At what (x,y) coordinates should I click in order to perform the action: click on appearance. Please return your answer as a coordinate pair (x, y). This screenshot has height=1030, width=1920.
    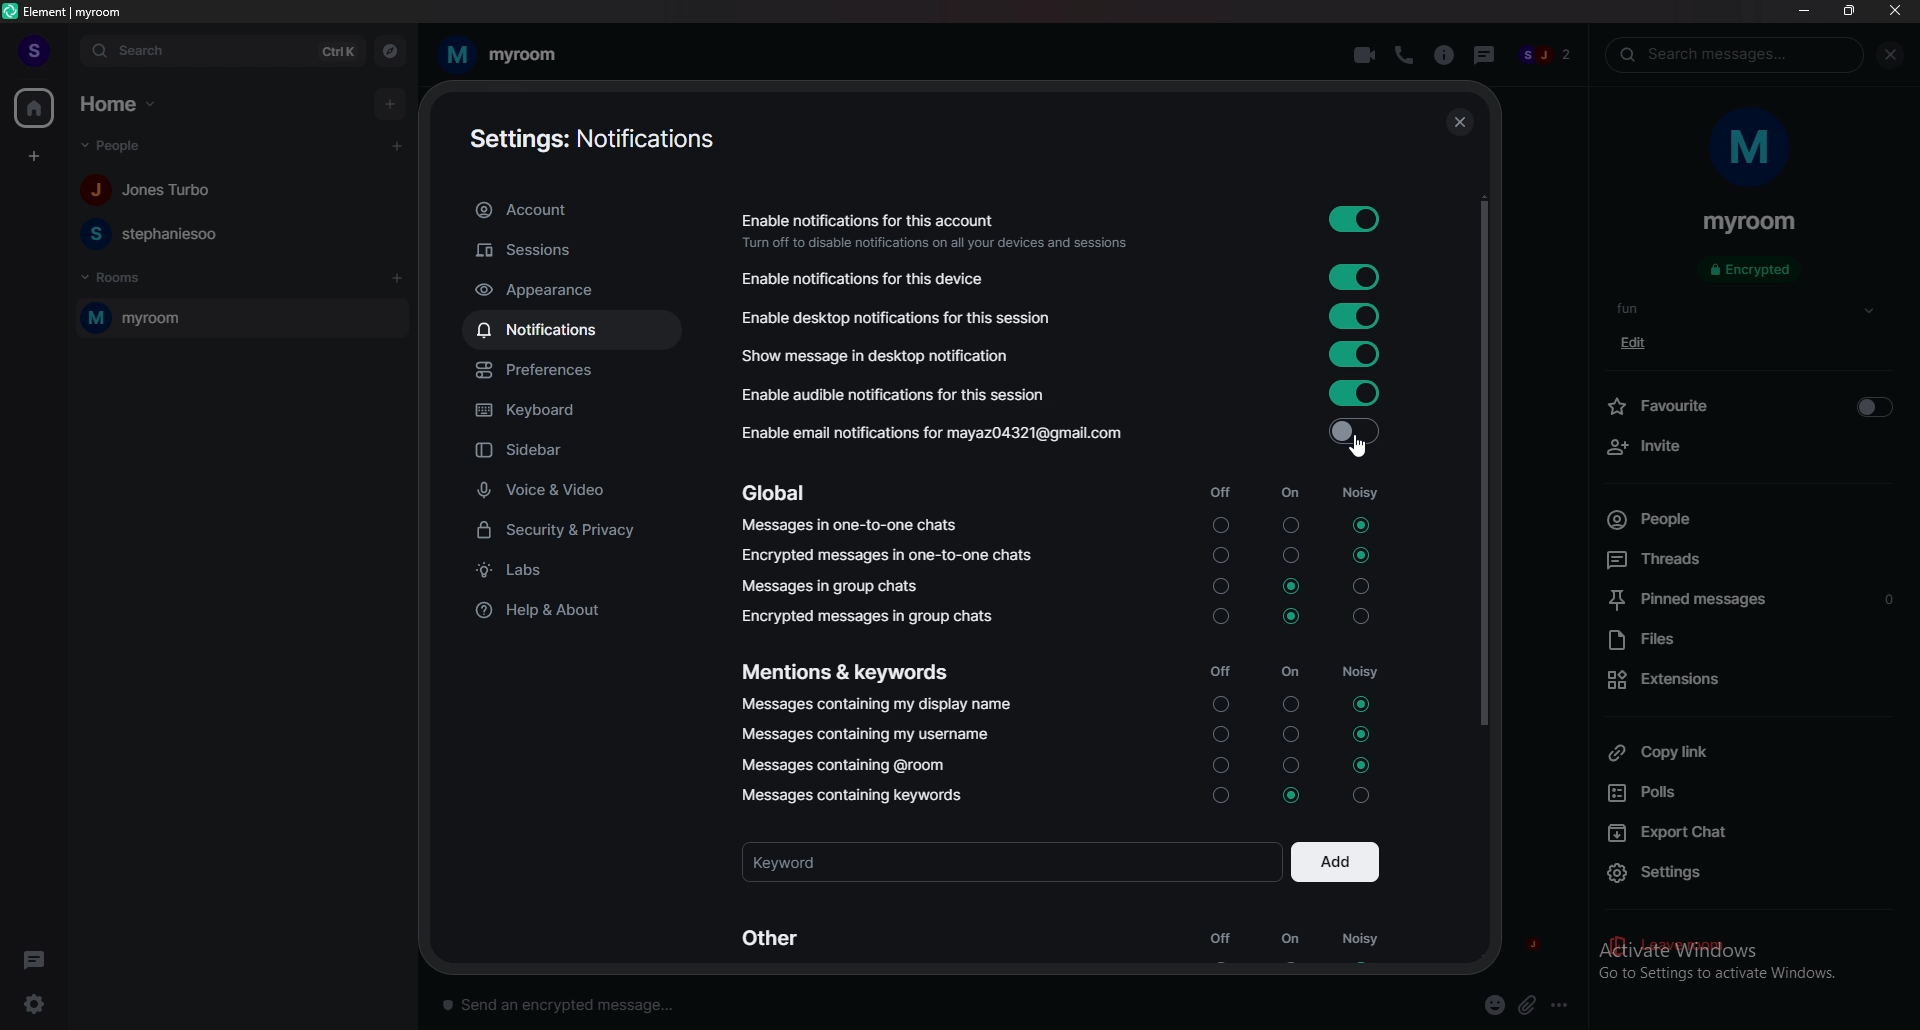
    Looking at the image, I should click on (574, 290).